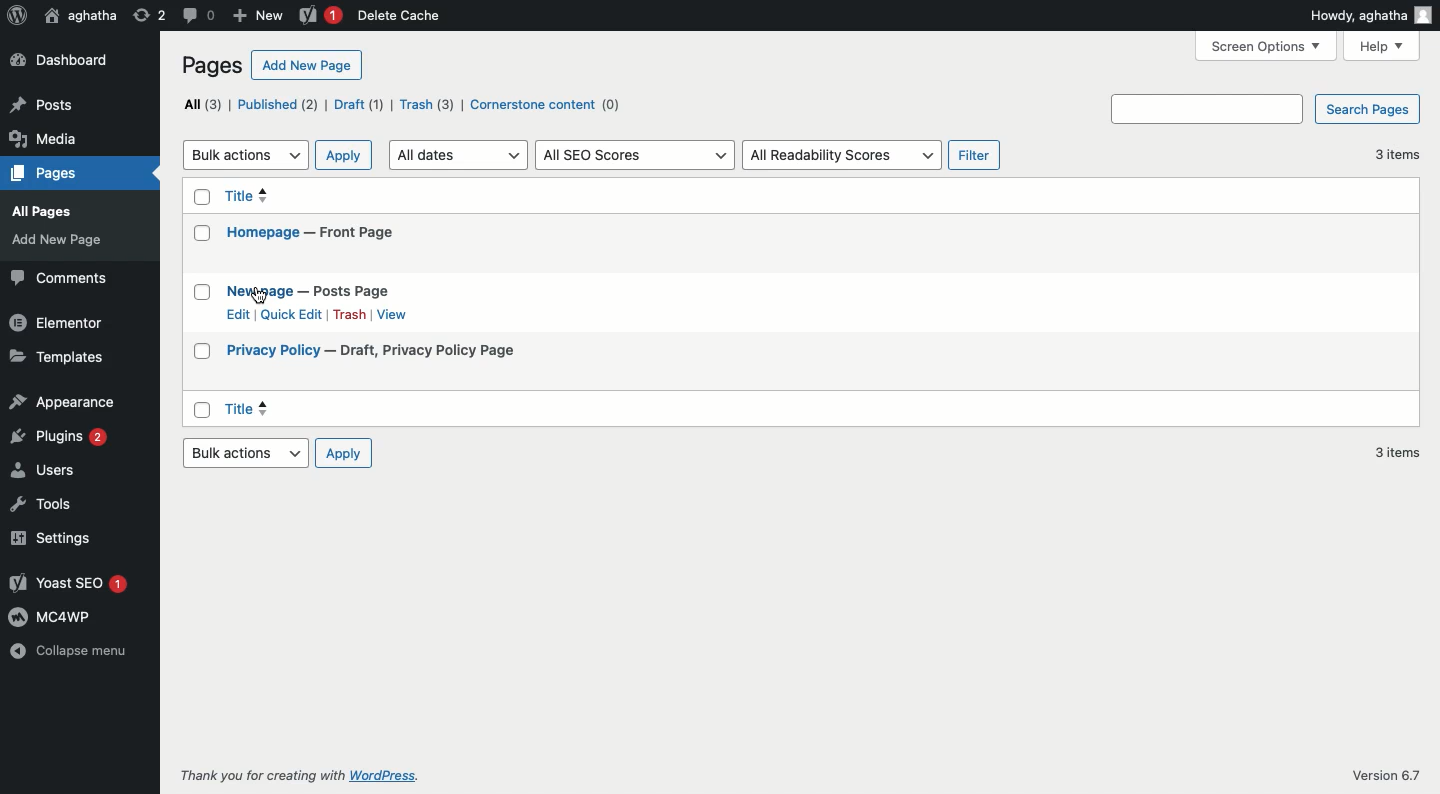 The height and width of the screenshot is (794, 1440). Describe the element at coordinates (62, 357) in the screenshot. I see `Templates` at that location.